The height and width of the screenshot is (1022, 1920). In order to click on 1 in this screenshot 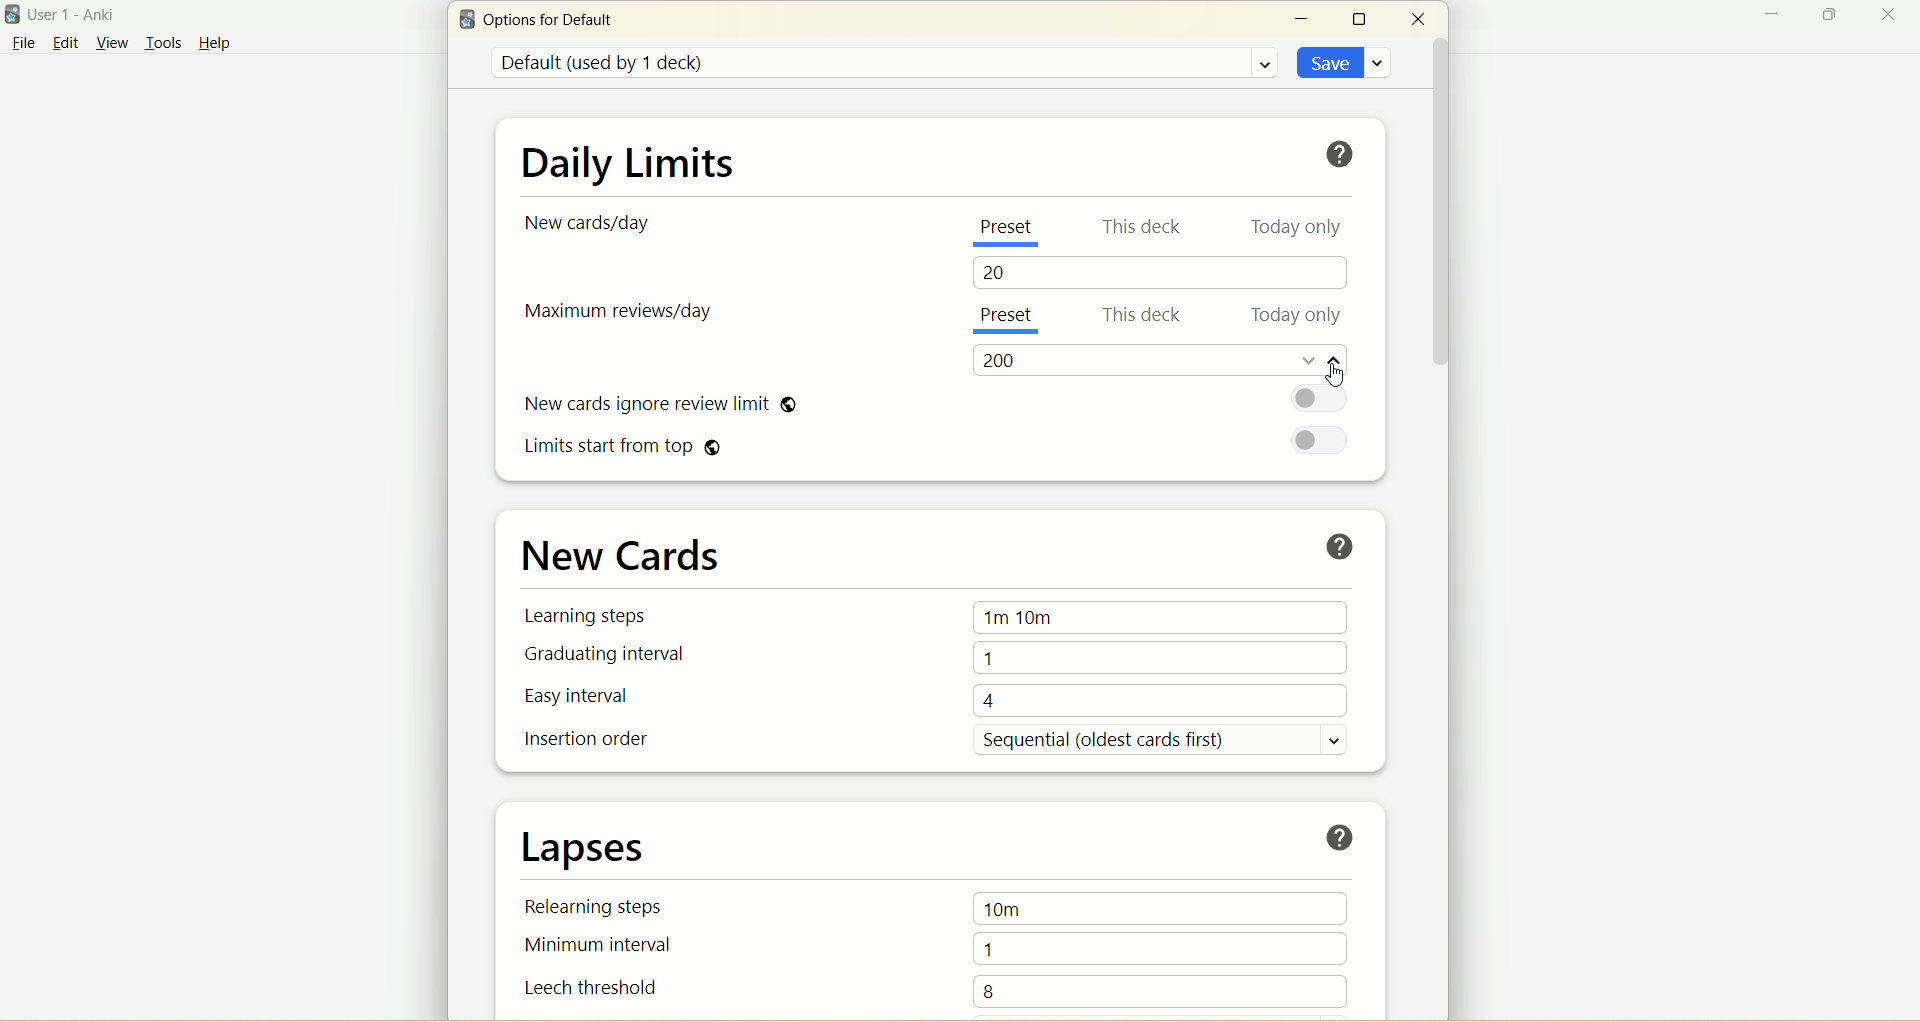, I will do `click(1168, 948)`.